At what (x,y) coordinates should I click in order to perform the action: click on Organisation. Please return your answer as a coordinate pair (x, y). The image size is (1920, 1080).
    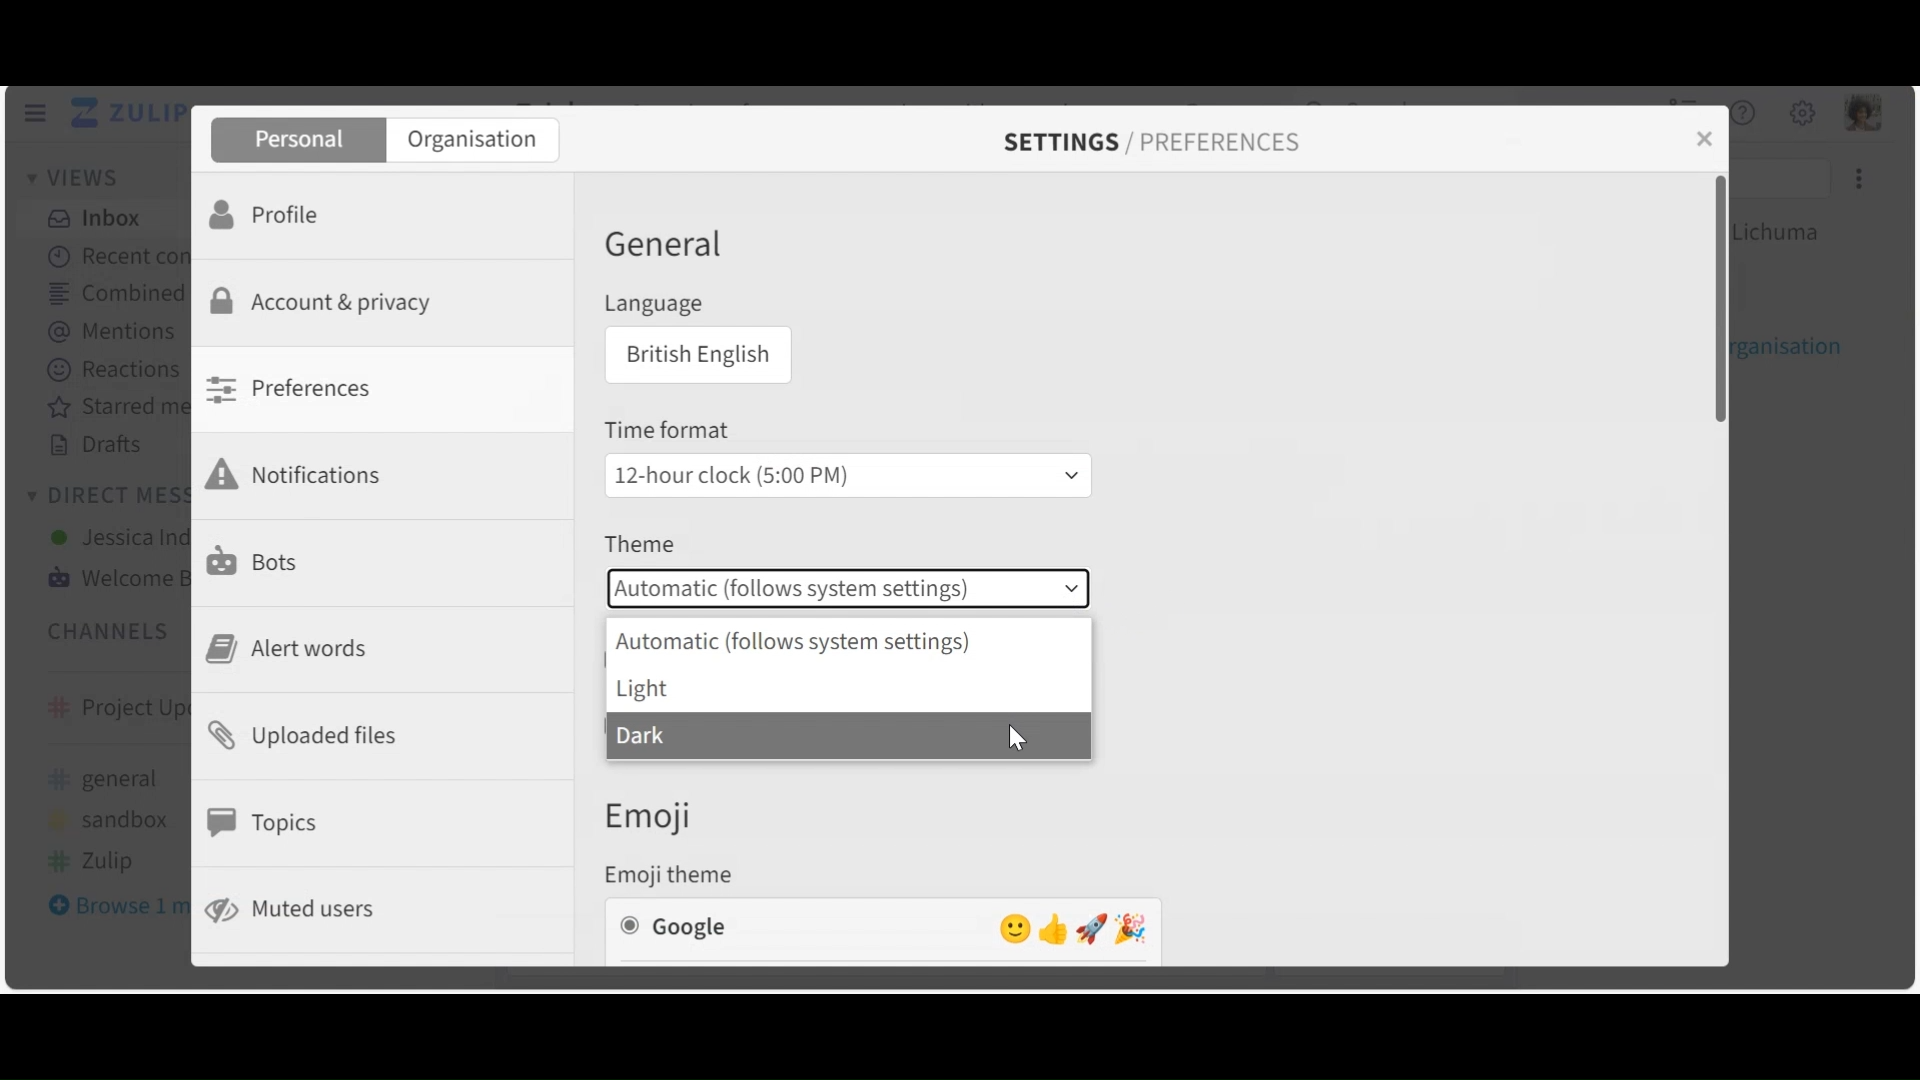
    Looking at the image, I should click on (476, 141).